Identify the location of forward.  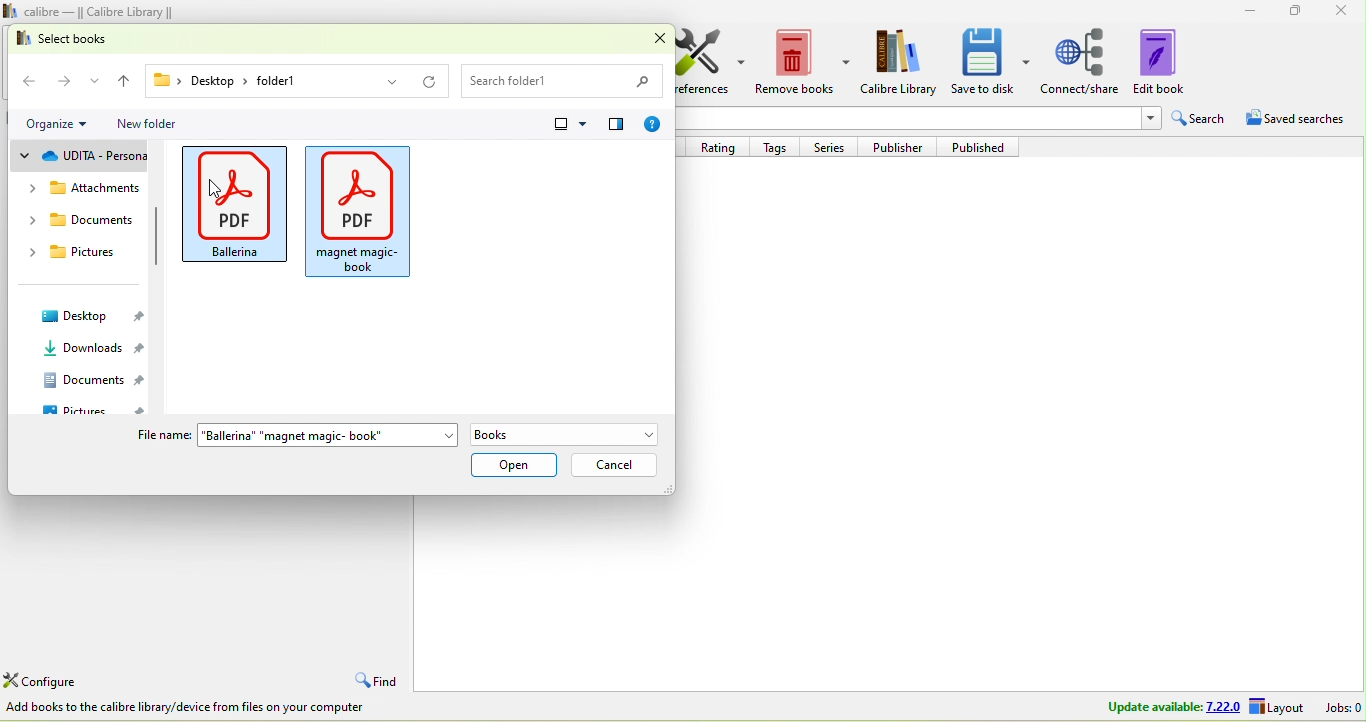
(79, 79).